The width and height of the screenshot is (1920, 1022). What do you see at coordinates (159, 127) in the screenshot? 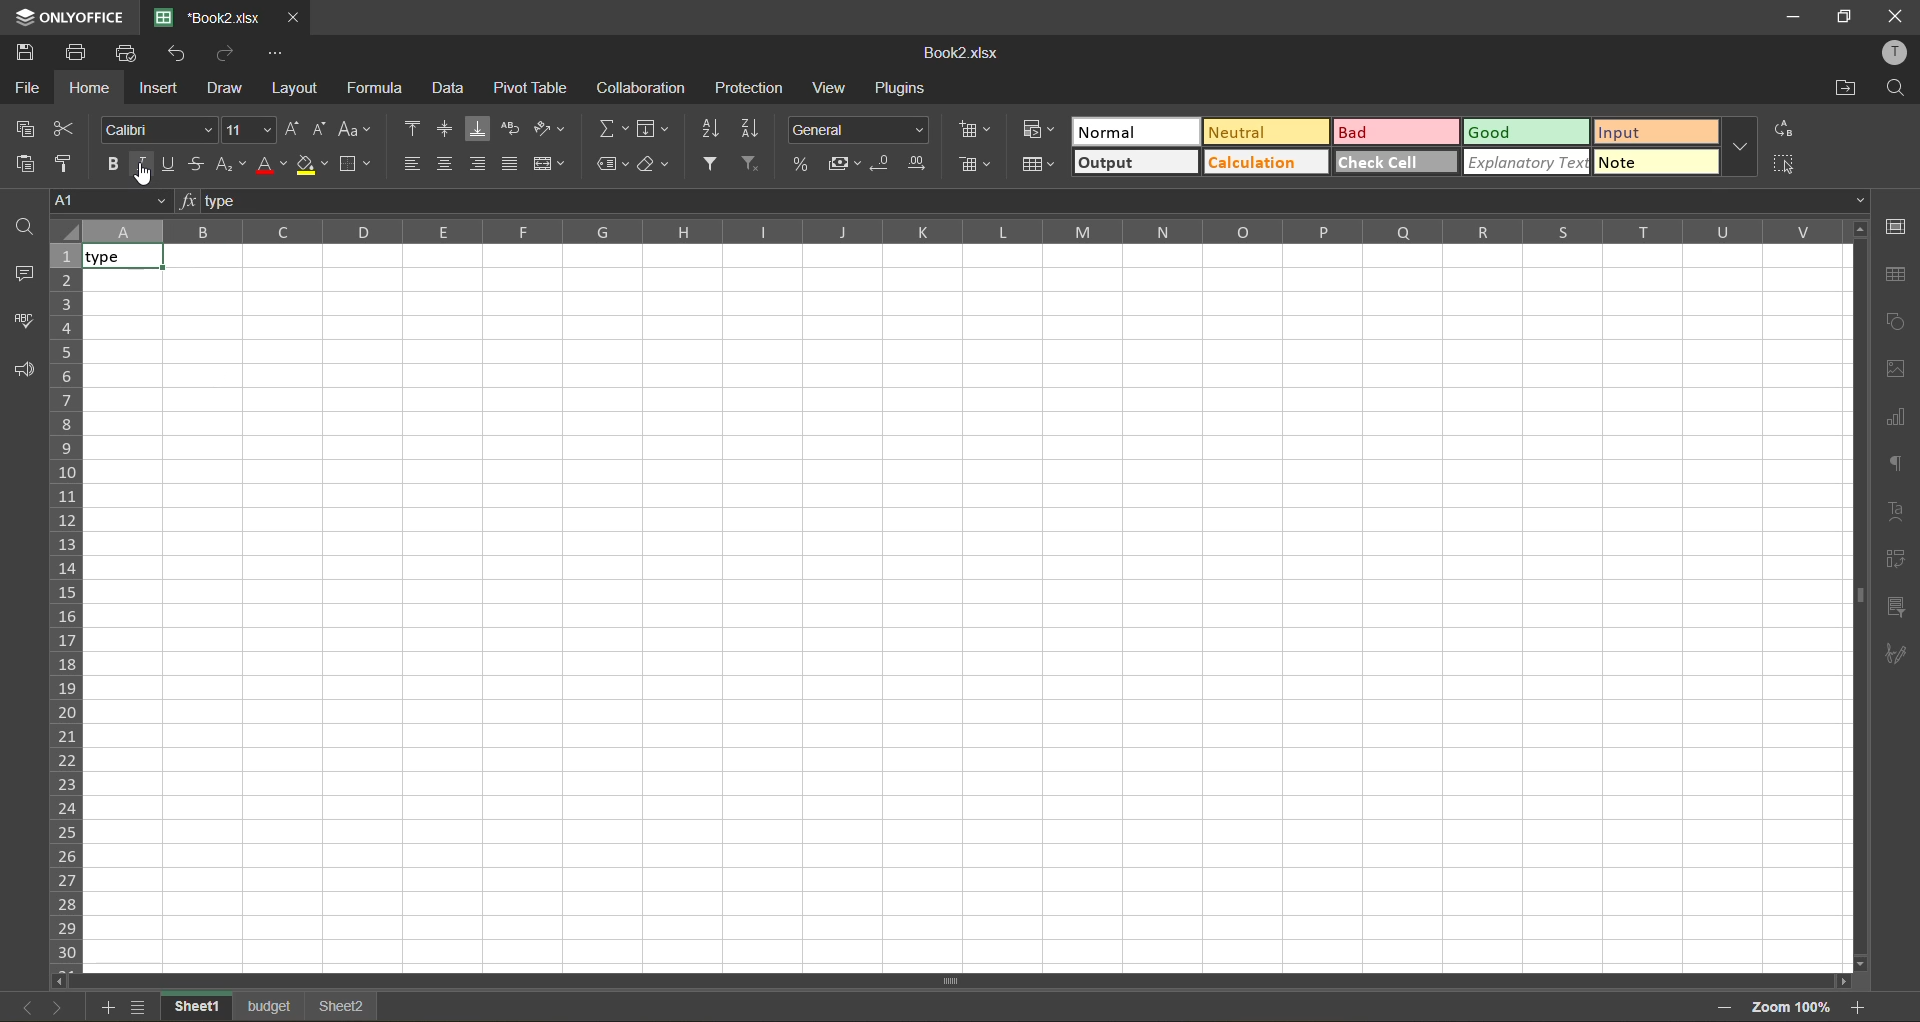
I see `font style` at bounding box center [159, 127].